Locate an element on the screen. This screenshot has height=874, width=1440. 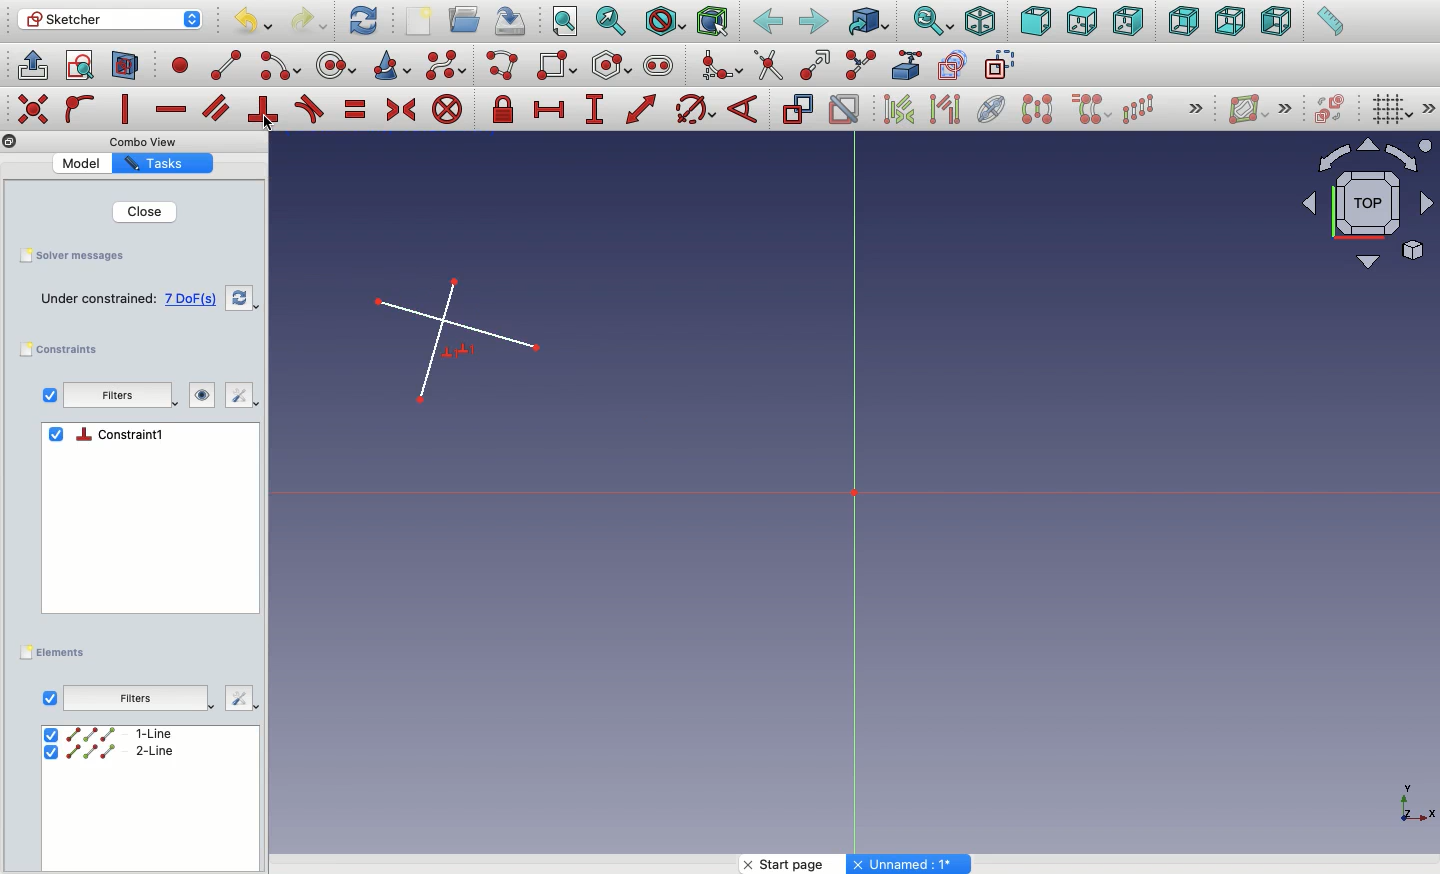
 is located at coordinates (31, 107).